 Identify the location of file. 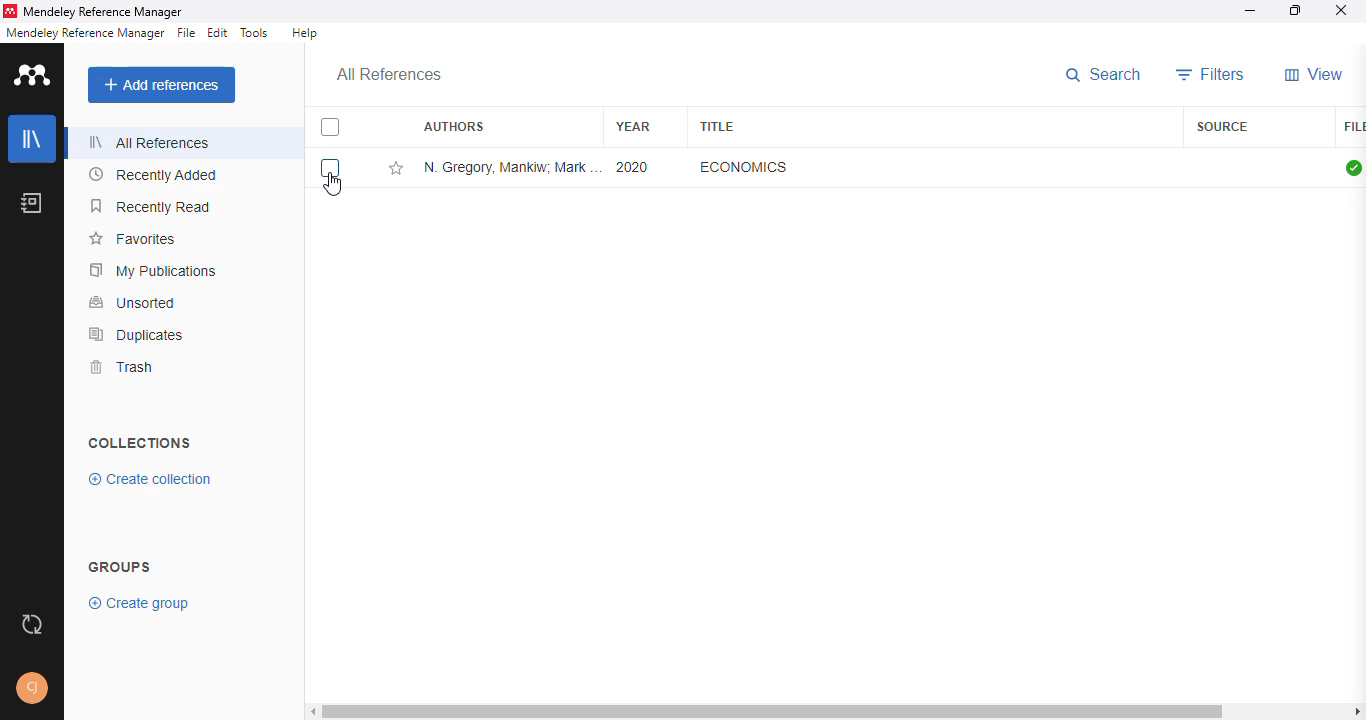
(186, 33).